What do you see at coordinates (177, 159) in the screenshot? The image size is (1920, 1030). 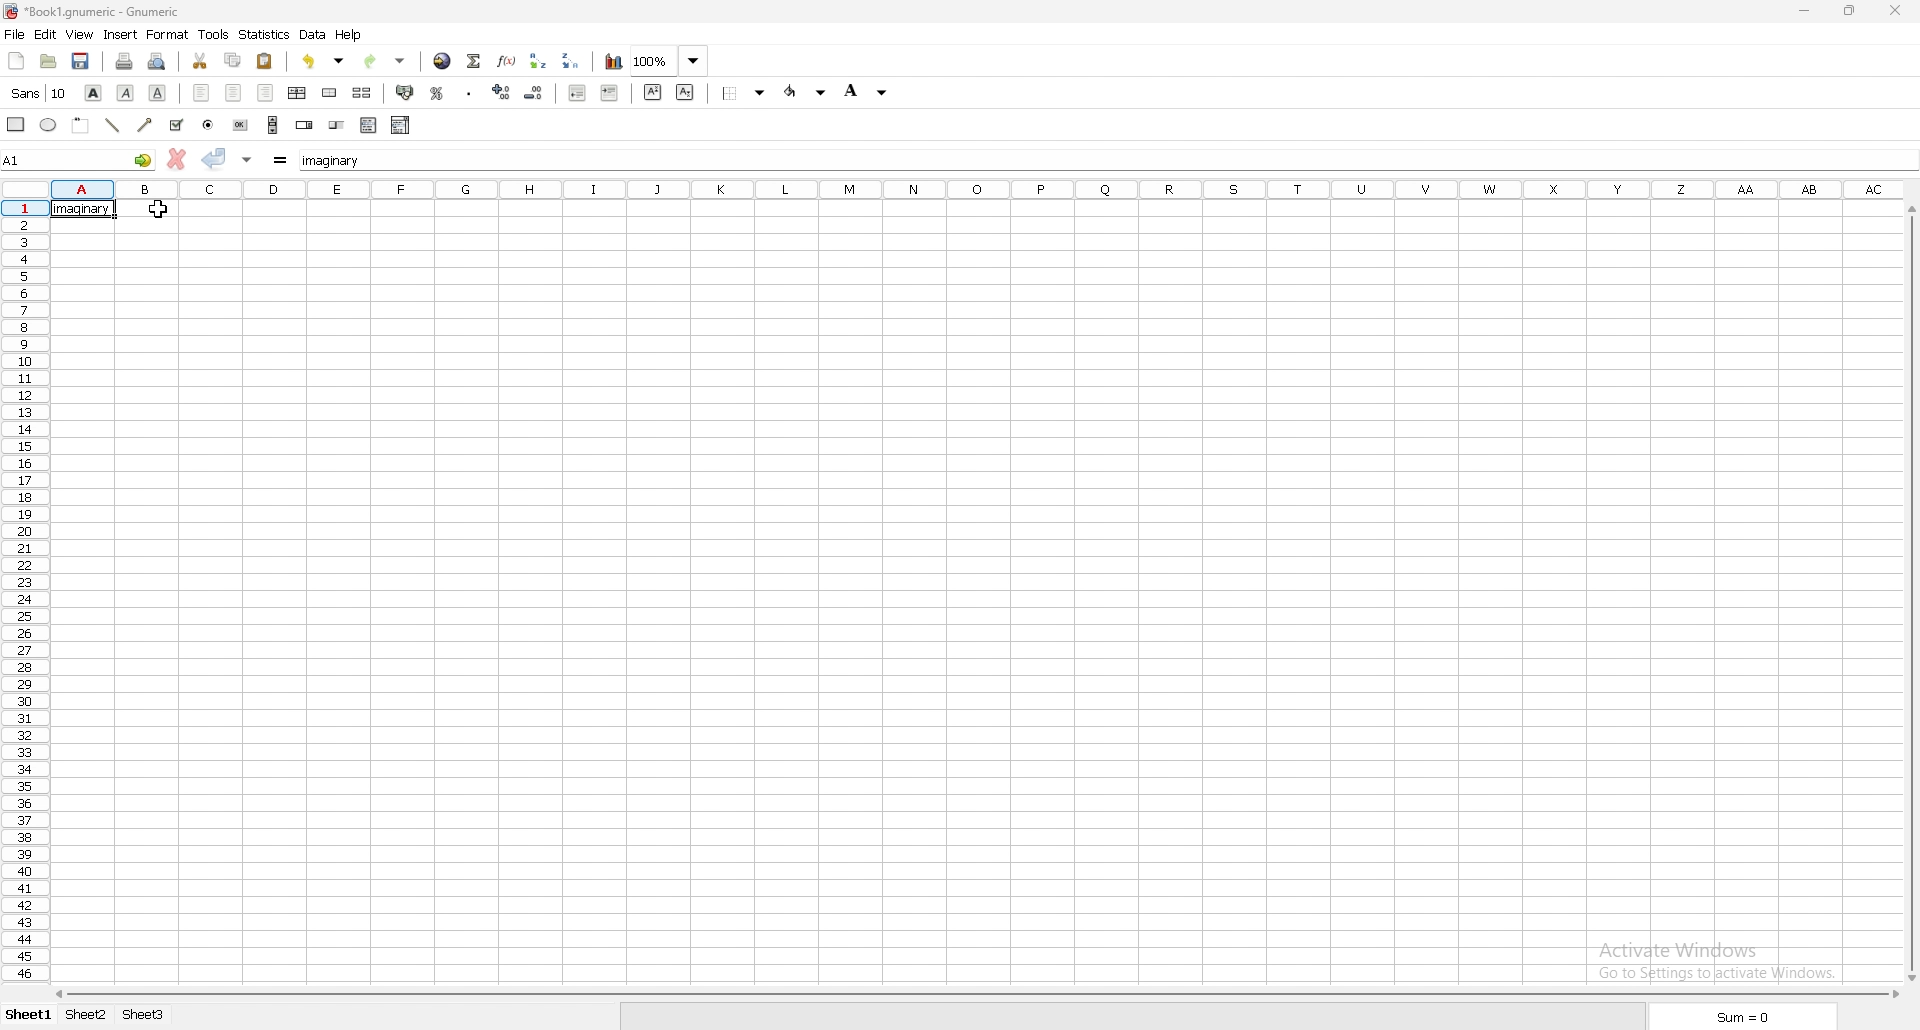 I see `cancel changes` at bounding box center [177, 159].